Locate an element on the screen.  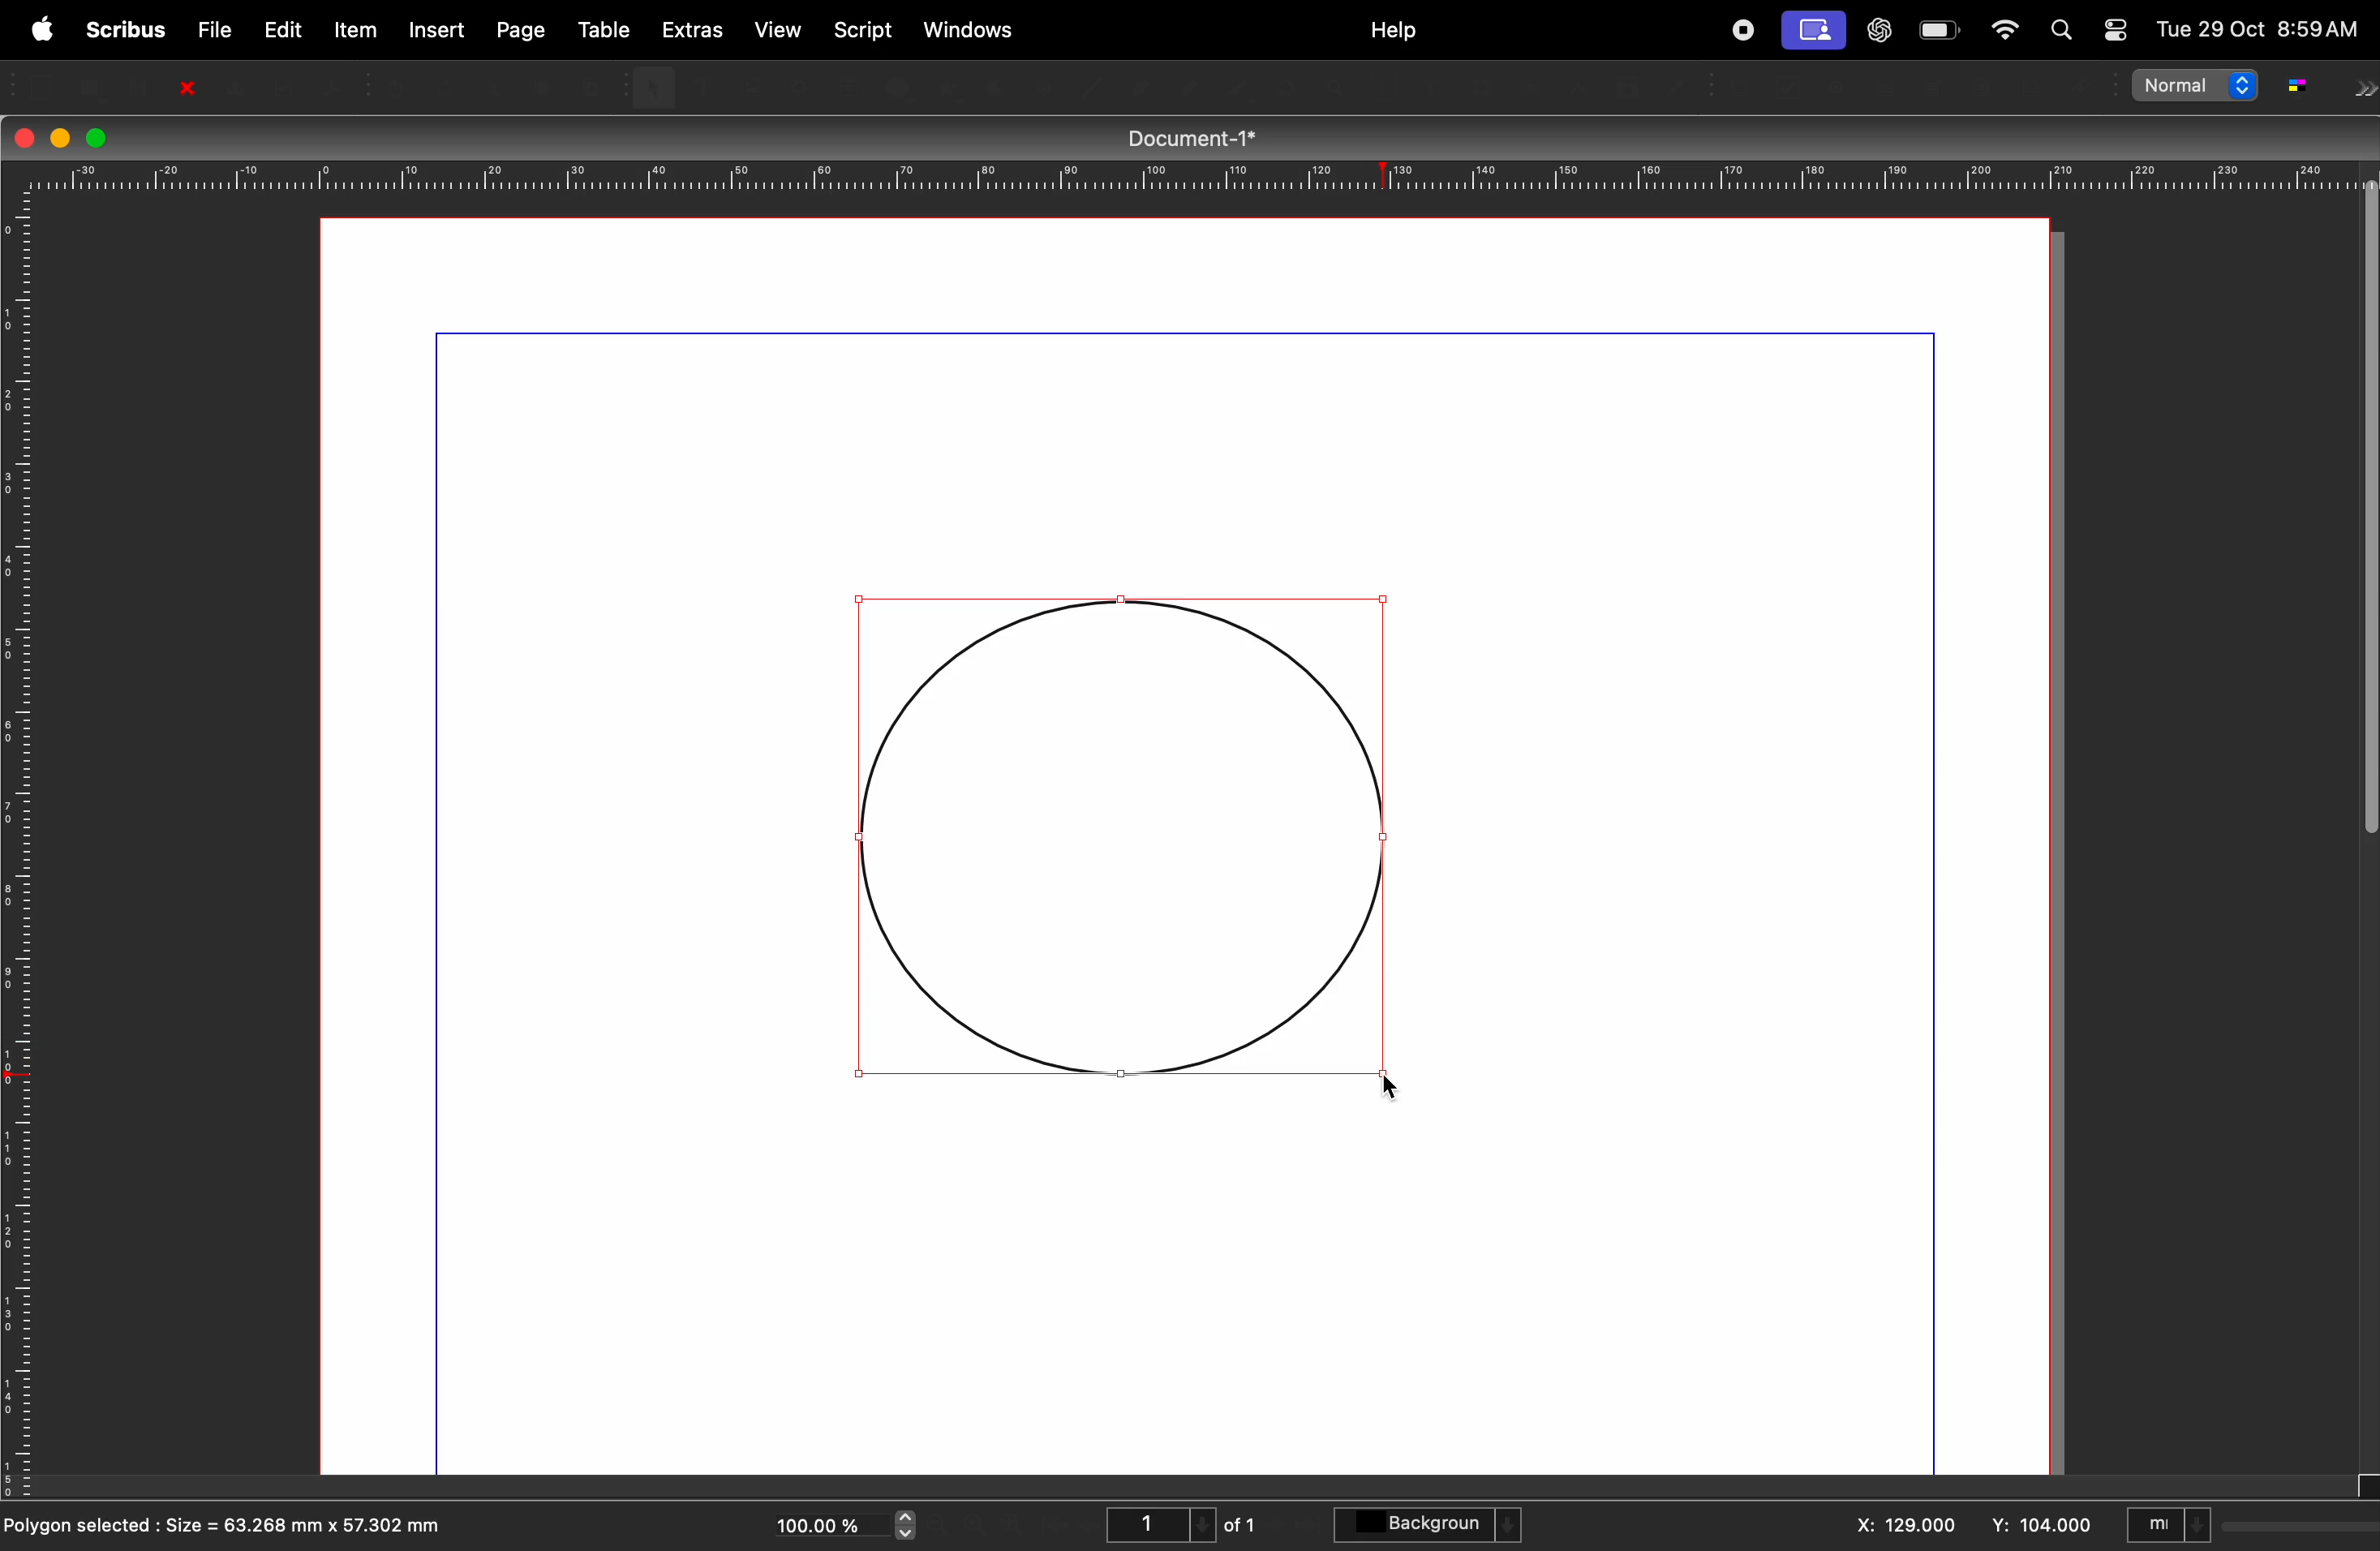
view is located at coordinates (783, 32).